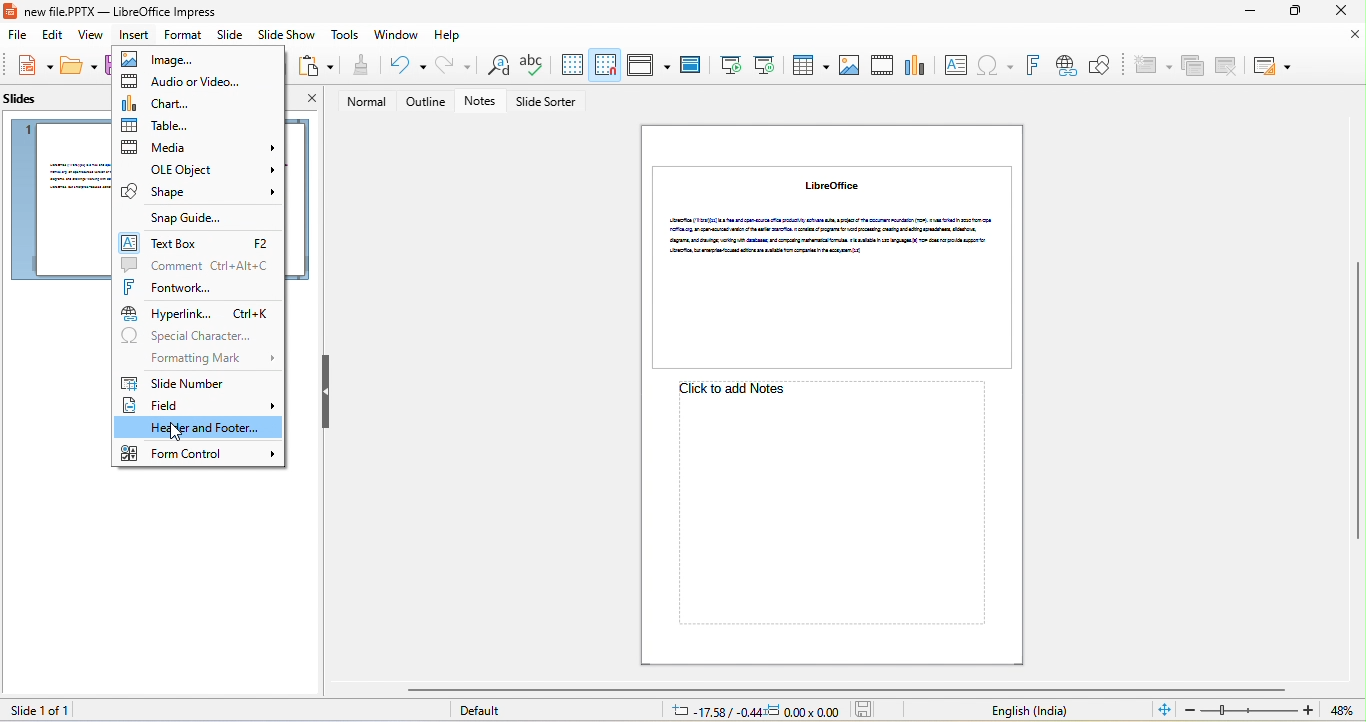 The image size is (1366, 722). Describe the element at coordinates (188, 218) in the screenshot. I see `snap guide` at that location.